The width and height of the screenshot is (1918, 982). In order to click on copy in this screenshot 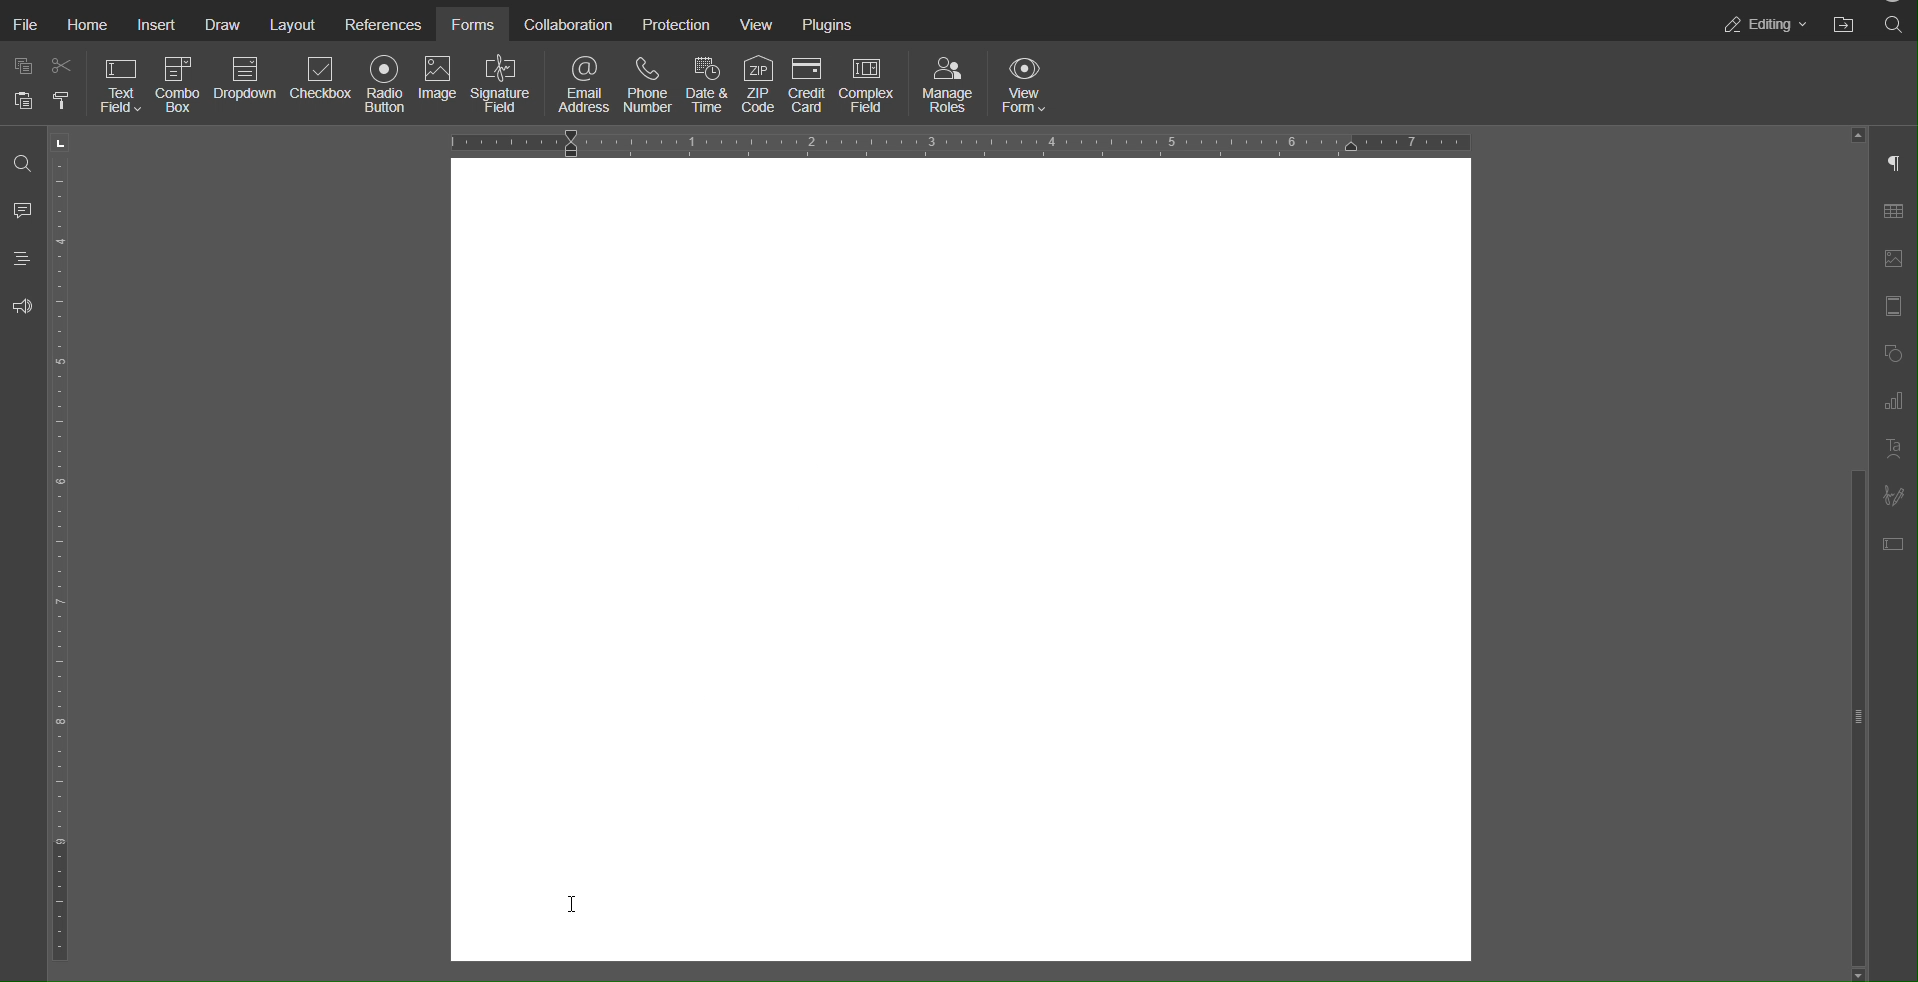, I will do `click(22, 65)`.